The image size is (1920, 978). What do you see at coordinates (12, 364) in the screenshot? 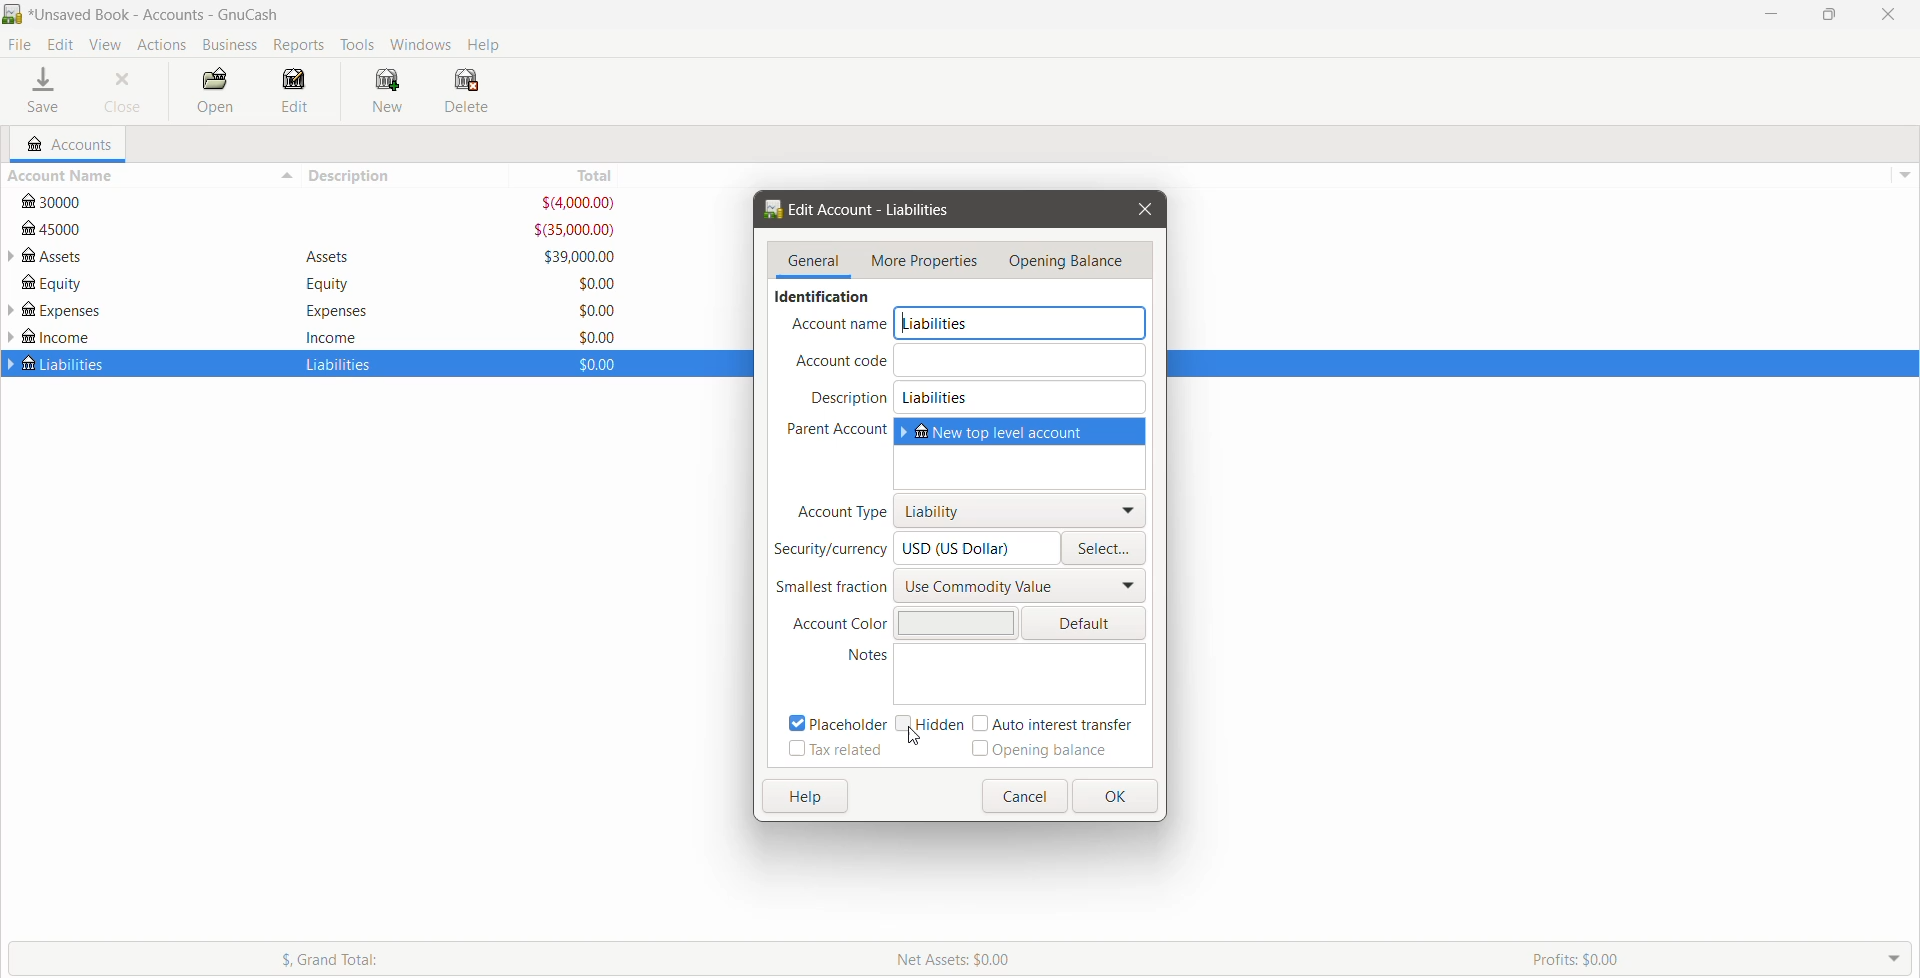
I see `expand subaccounts` at bounding box center [12, 364].